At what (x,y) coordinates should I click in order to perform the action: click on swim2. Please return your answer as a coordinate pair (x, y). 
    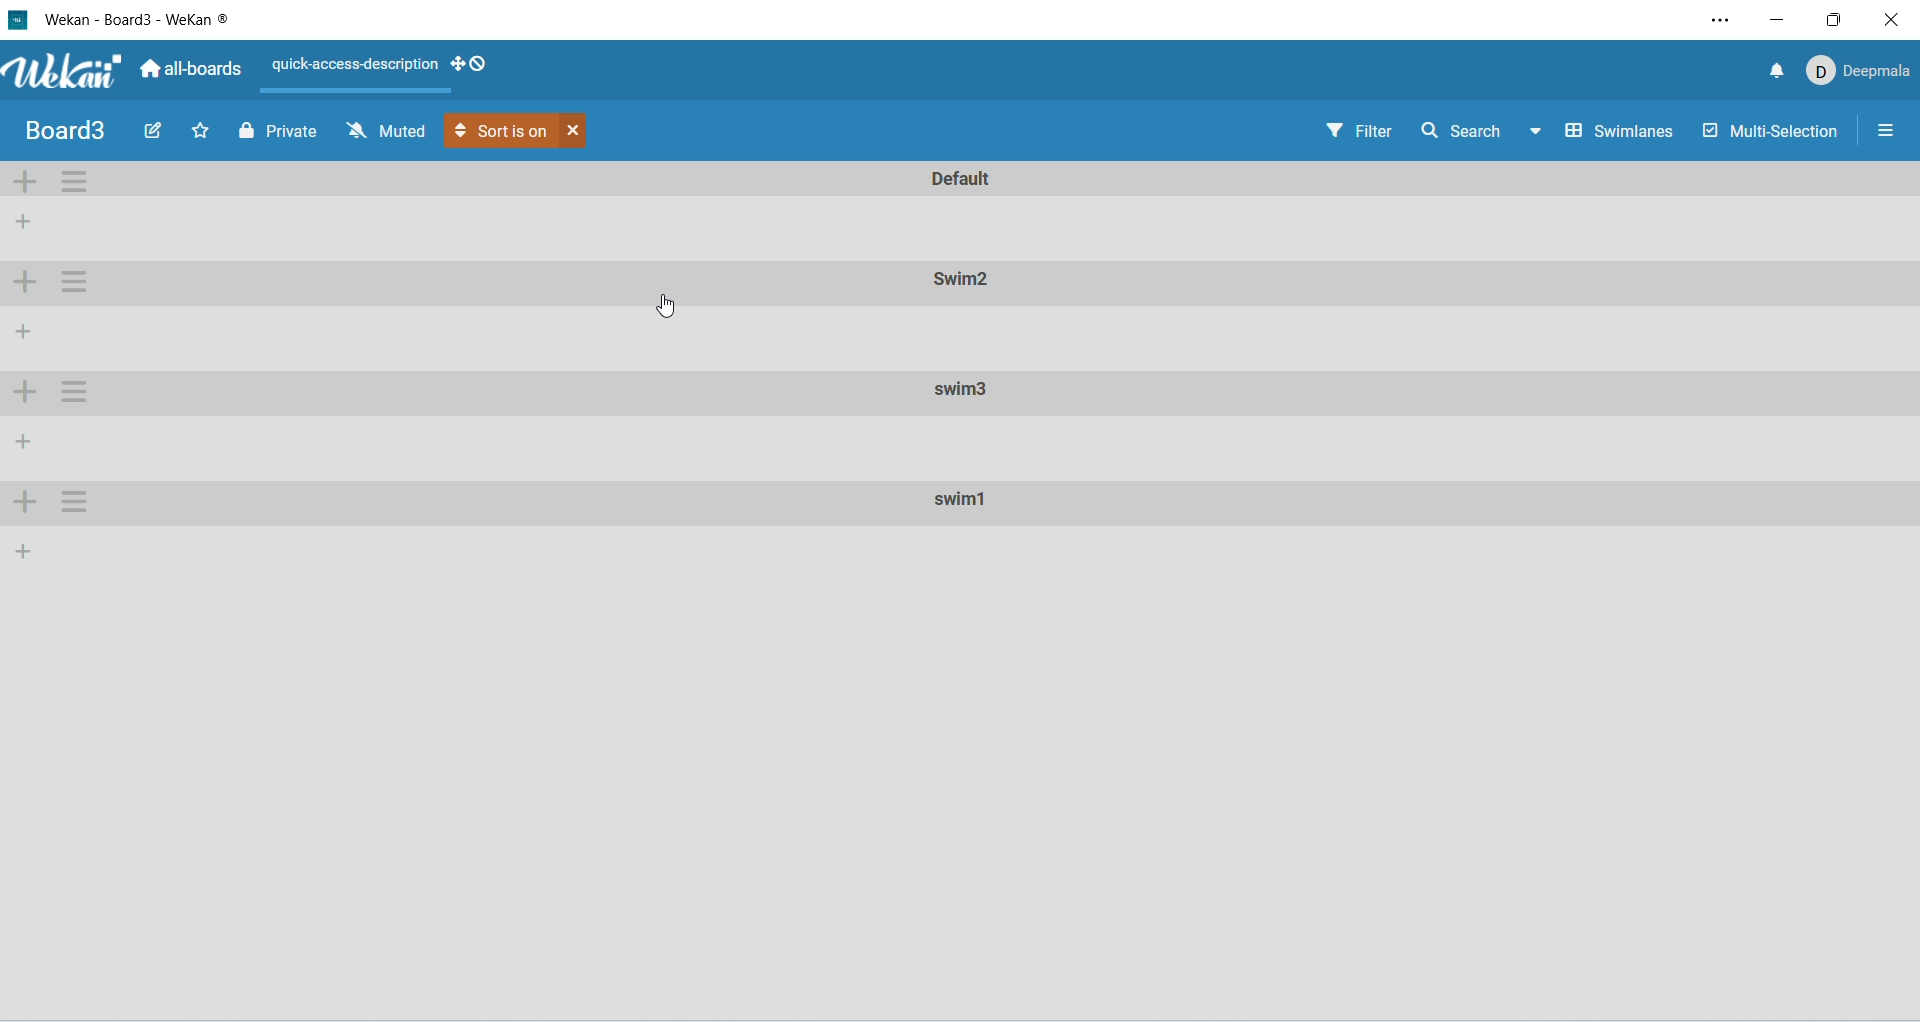
    Looking at the image, I should click on (958, 283).